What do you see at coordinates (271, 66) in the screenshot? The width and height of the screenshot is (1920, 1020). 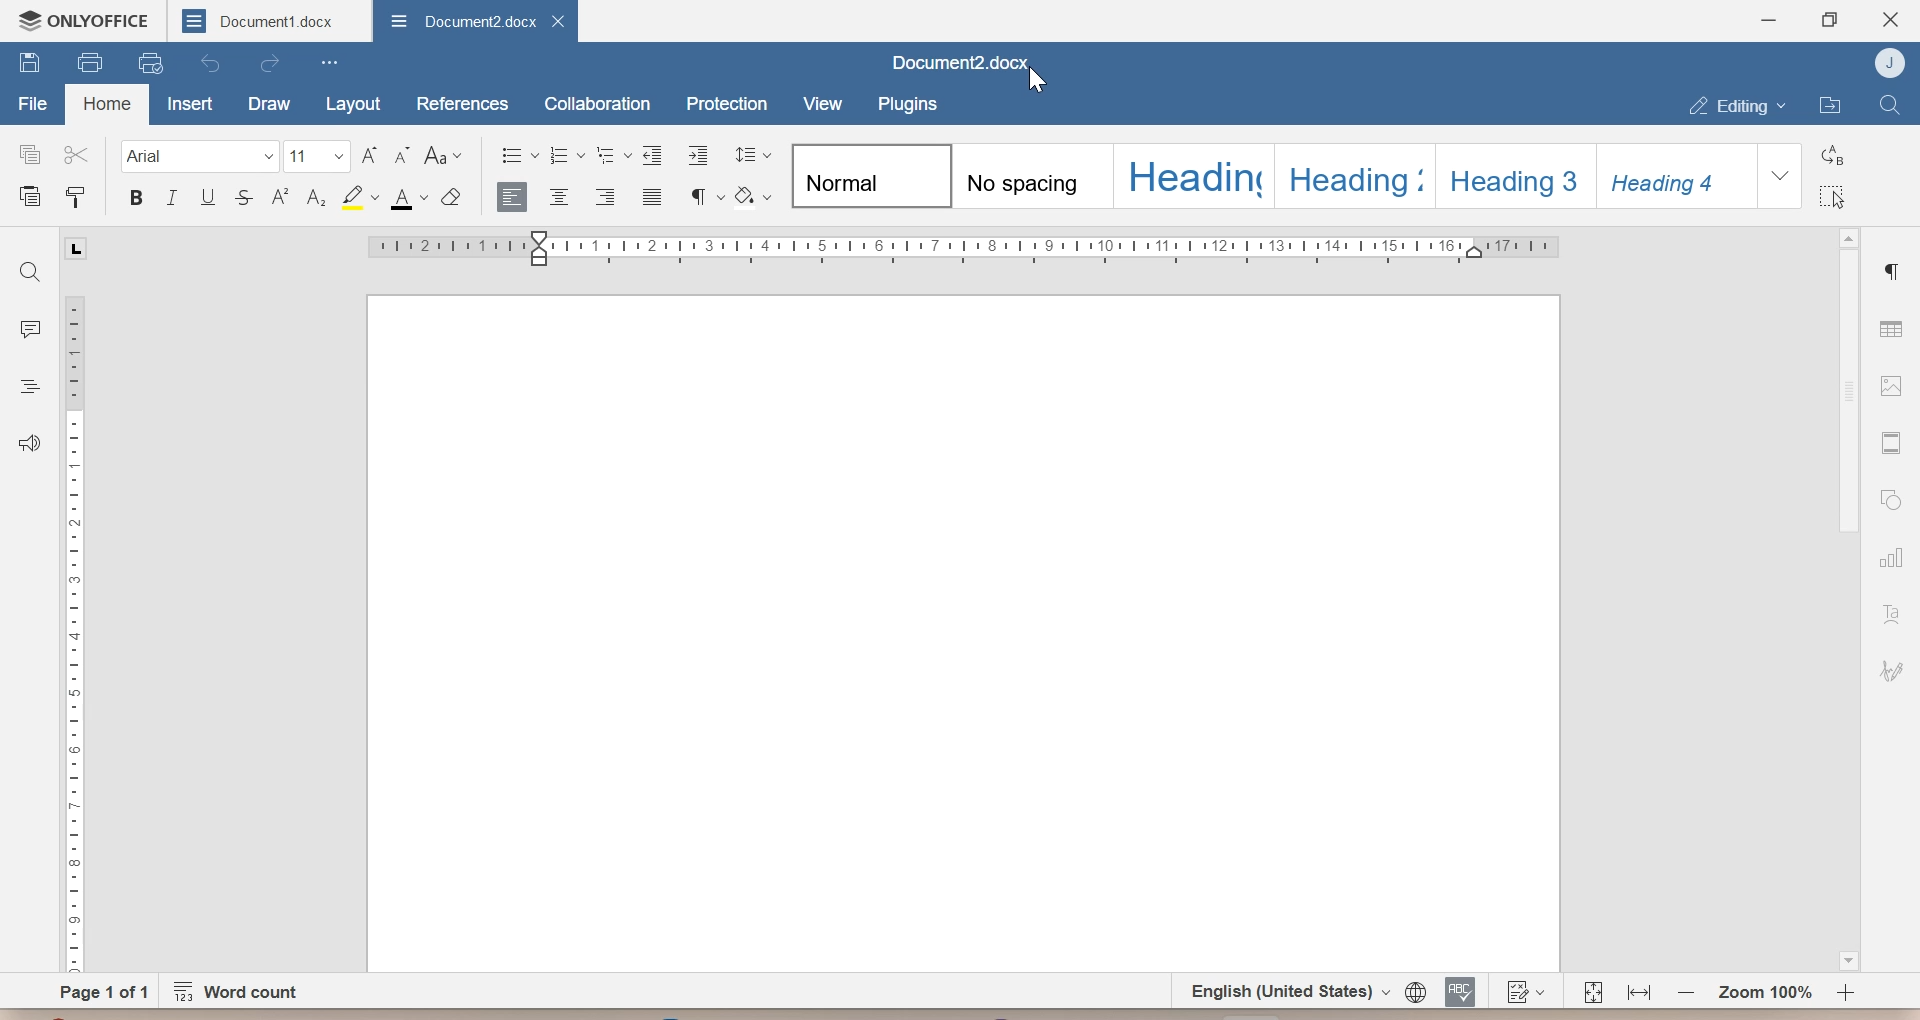 I see `Redo` at bounding box center [271, 66].